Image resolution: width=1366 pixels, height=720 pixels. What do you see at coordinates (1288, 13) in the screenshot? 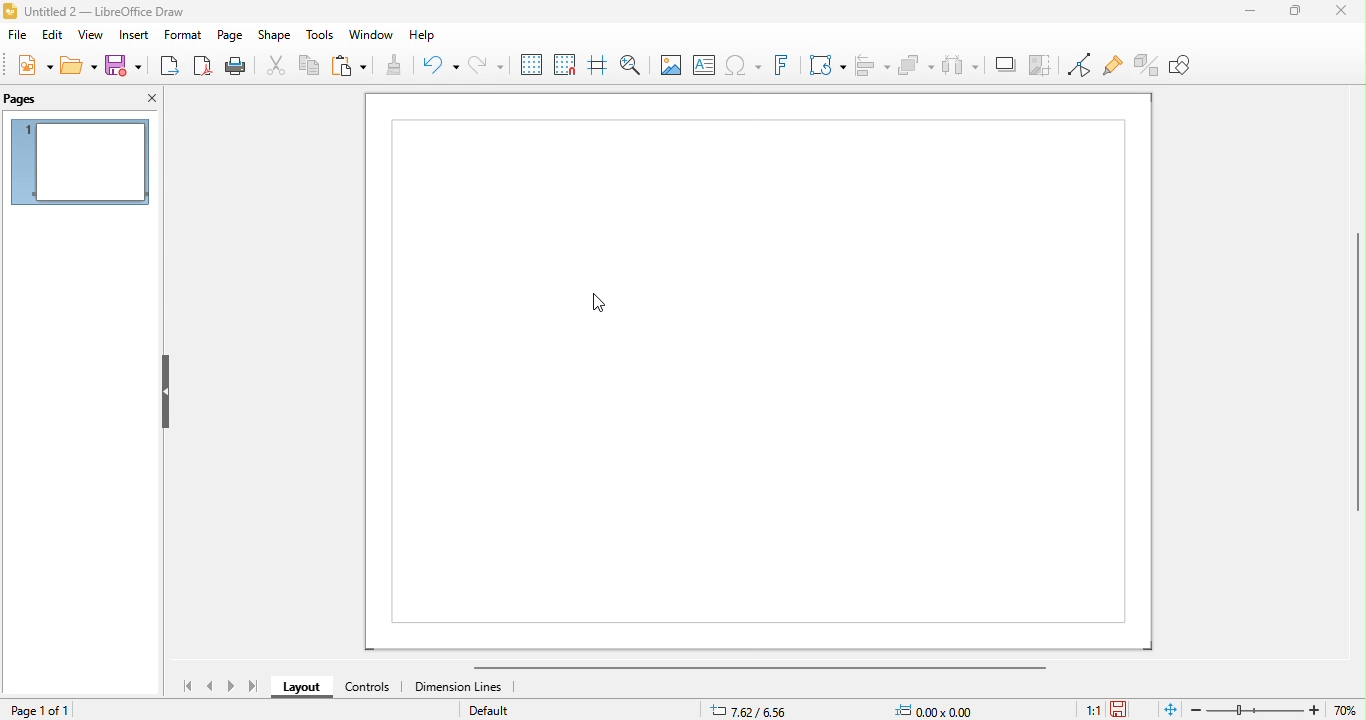
I see `maximize` at bounding box center [1288, 13].